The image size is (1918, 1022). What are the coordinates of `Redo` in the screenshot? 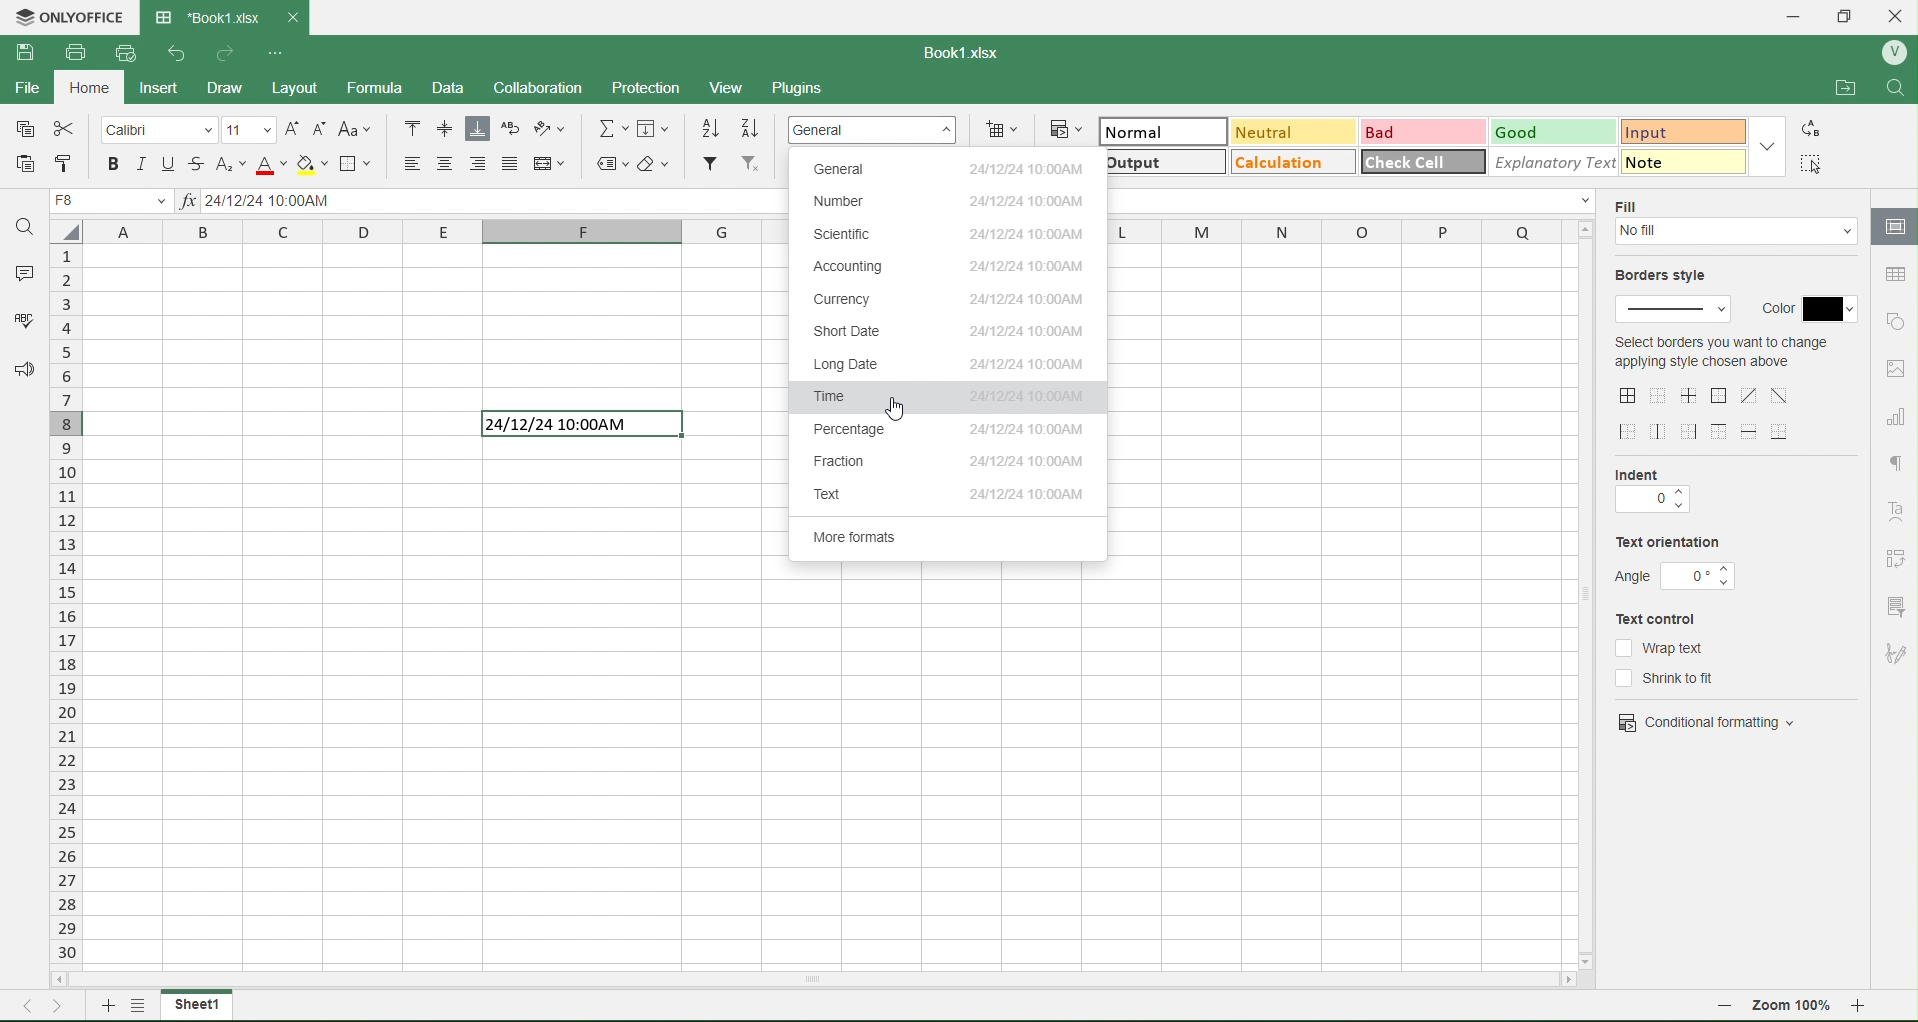 It's located at (227, 52).